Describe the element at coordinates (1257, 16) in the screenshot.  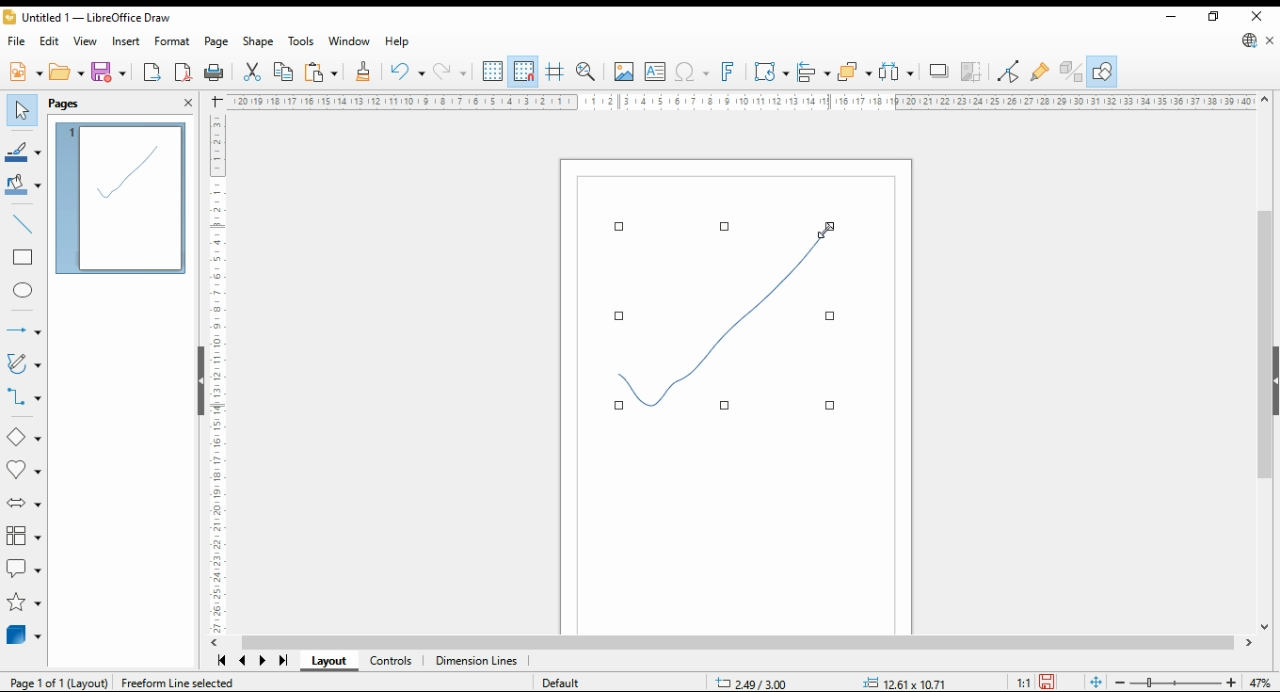
I see `close` at that location.